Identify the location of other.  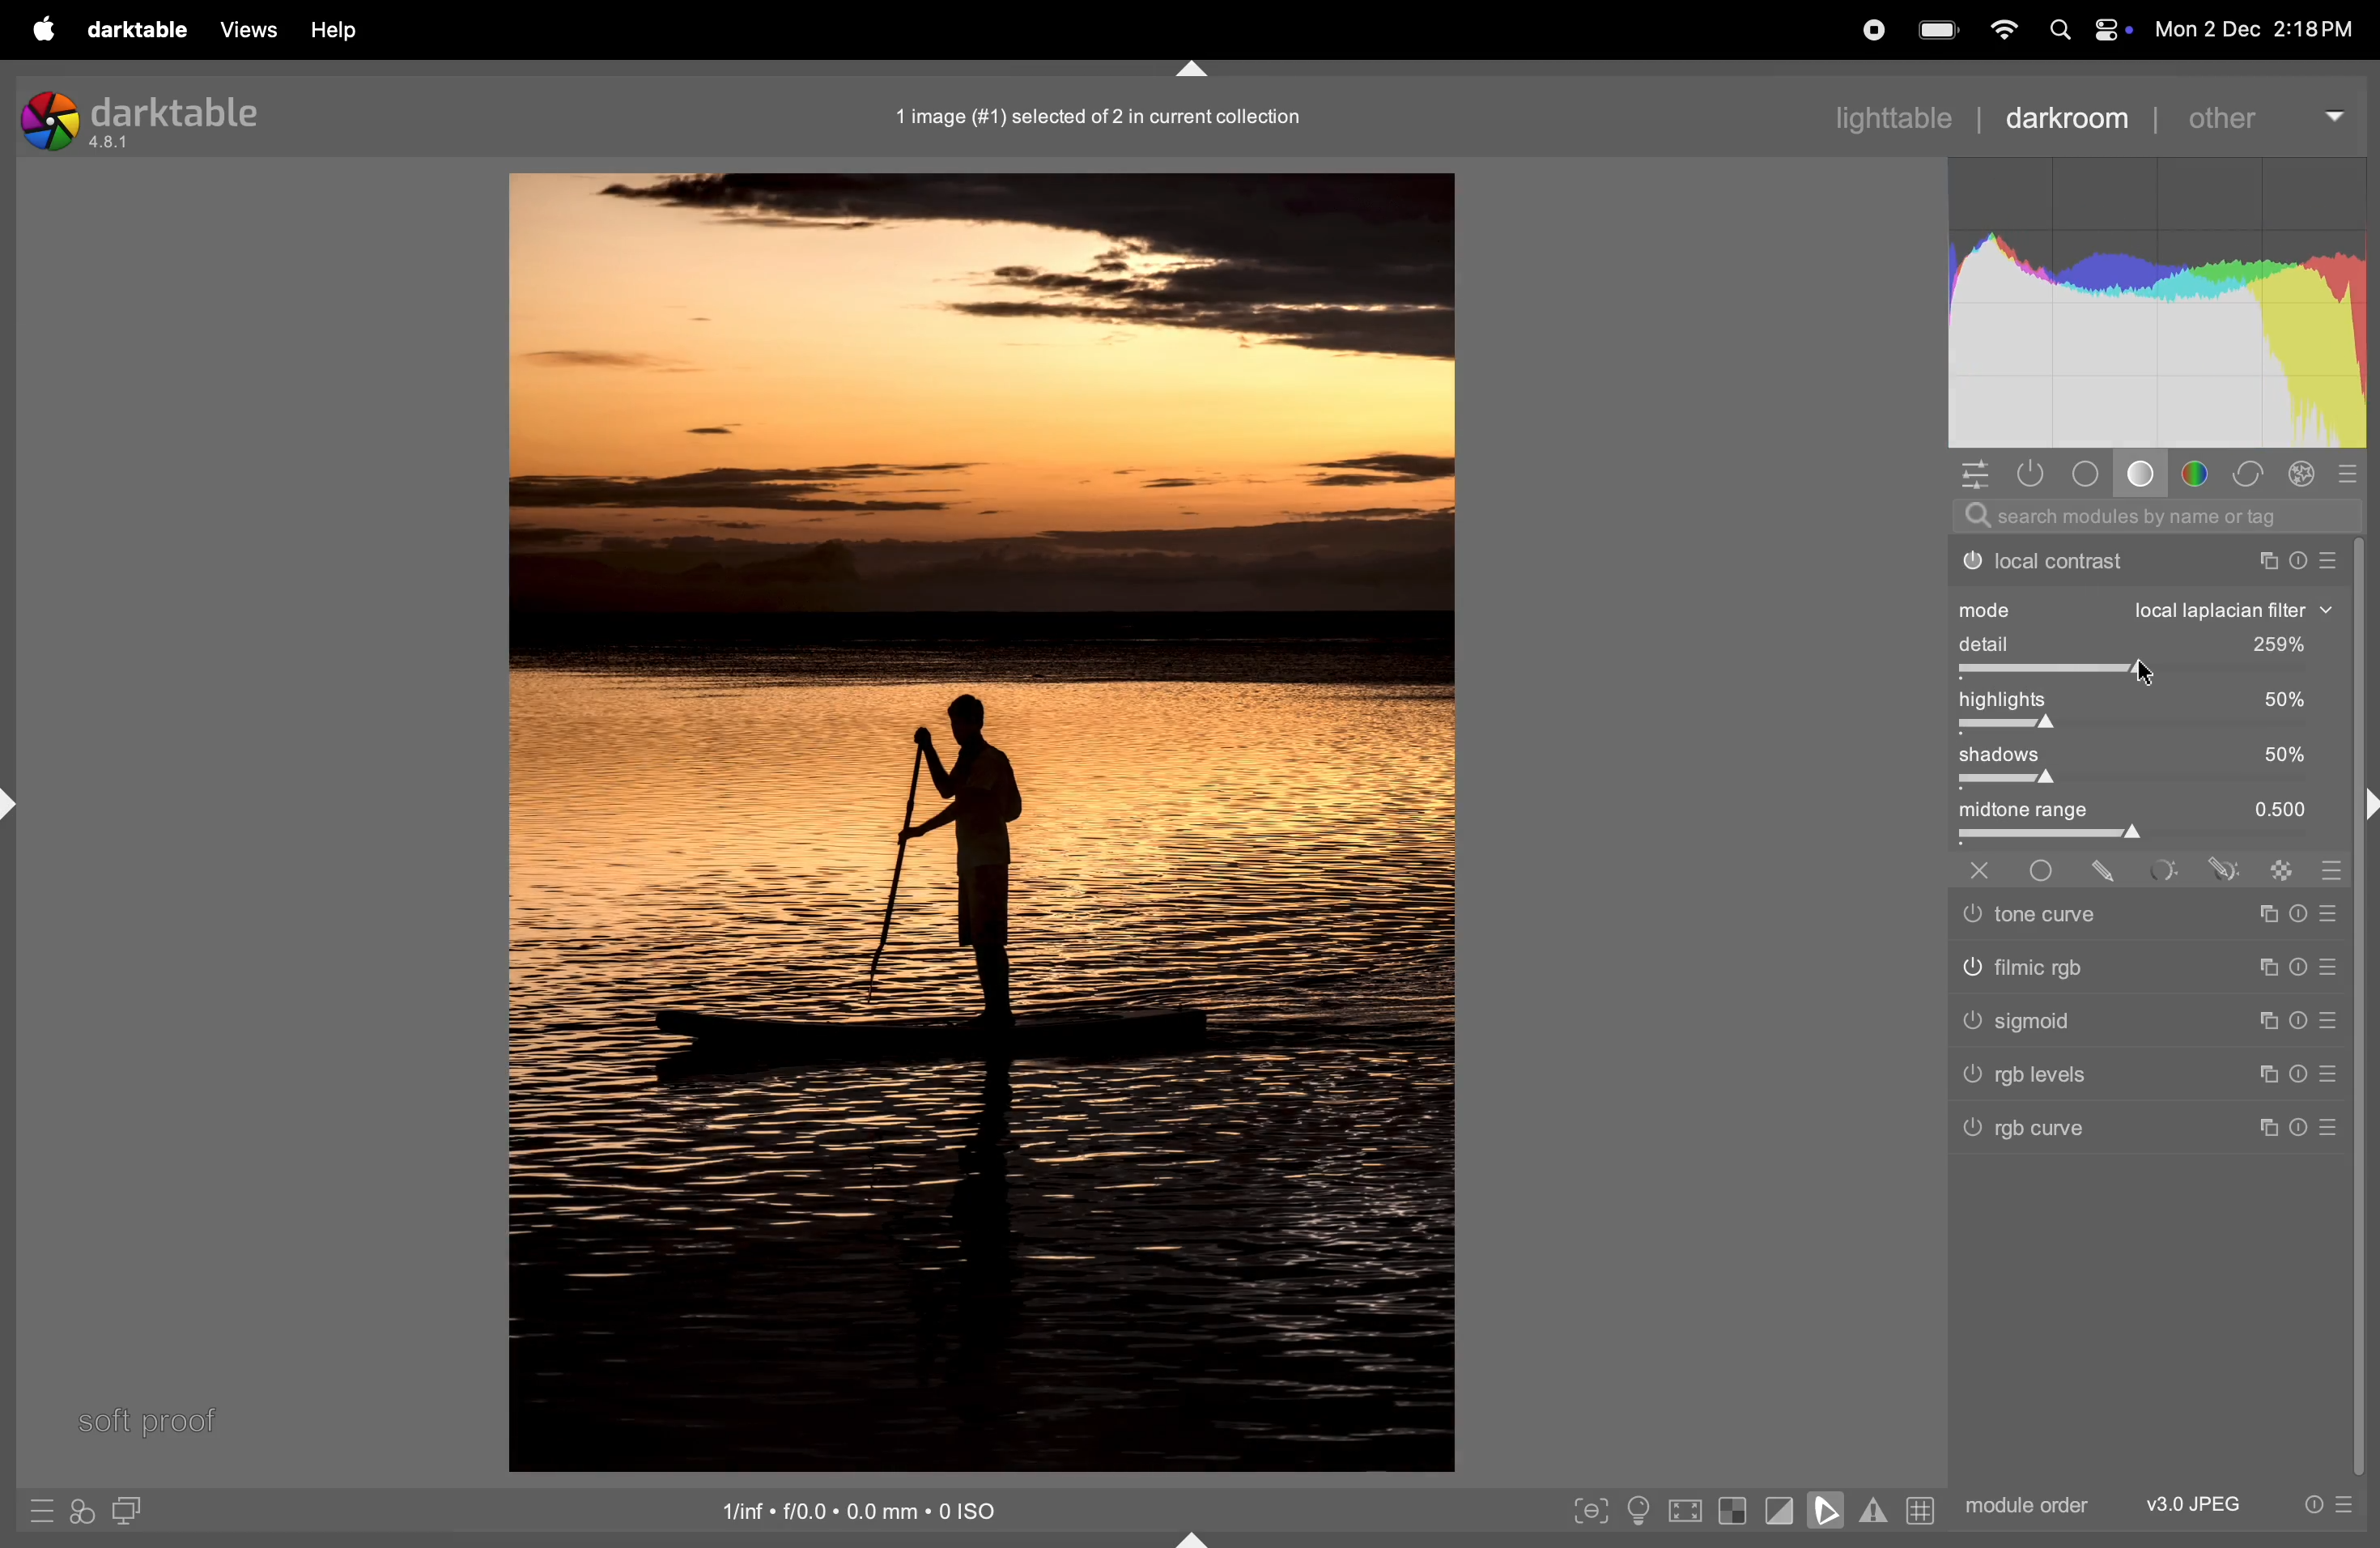
(2270, 117).